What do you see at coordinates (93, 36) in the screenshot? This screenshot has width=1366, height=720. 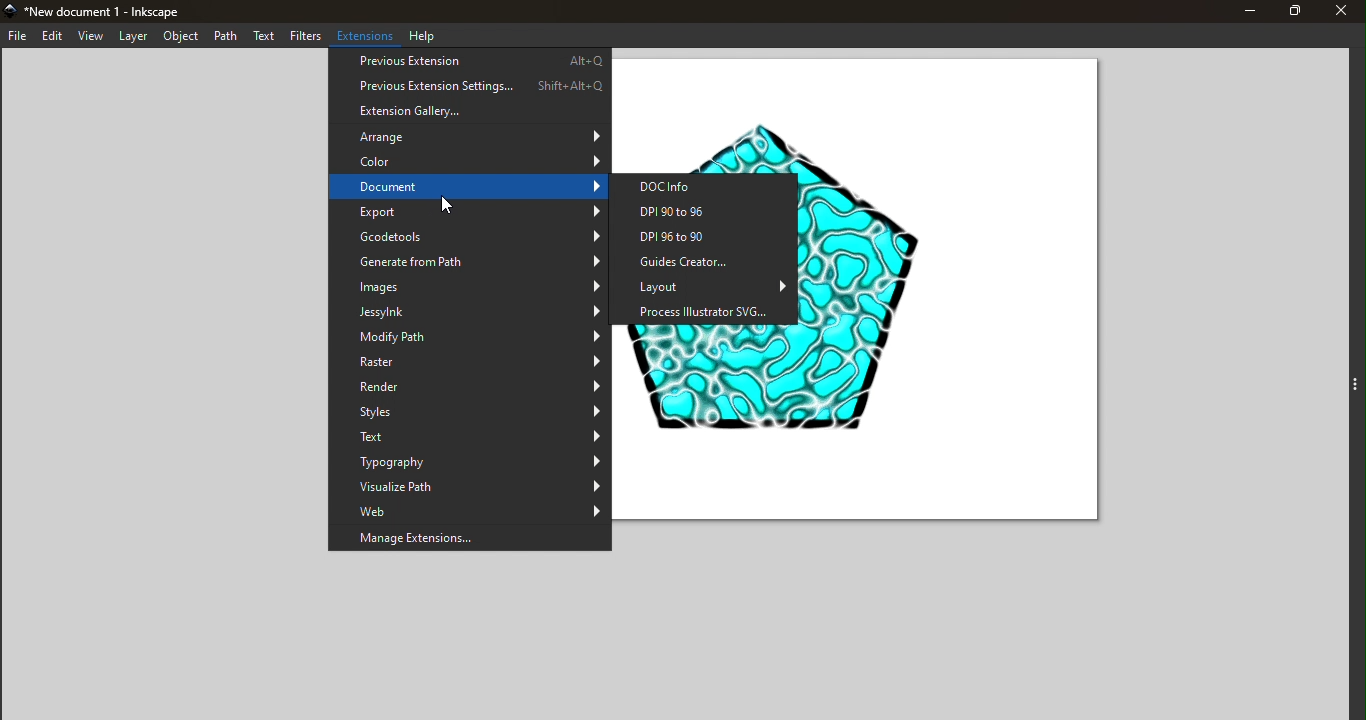 I see `View` at bounding box center [93, 36].